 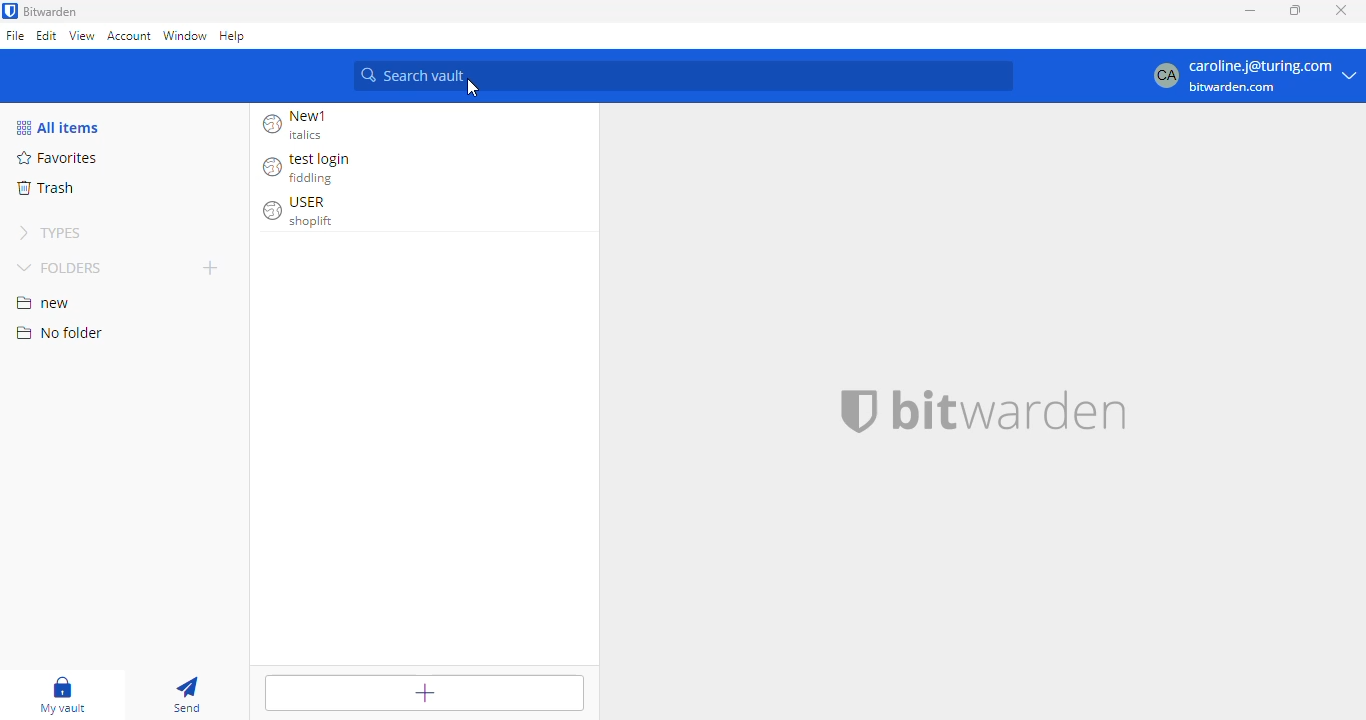 What do you see at coordinates (1251, 77) in the screenshot?
I see `caroline.j@turing.com   bitwarden.com` at bounding box center [1251, 77].